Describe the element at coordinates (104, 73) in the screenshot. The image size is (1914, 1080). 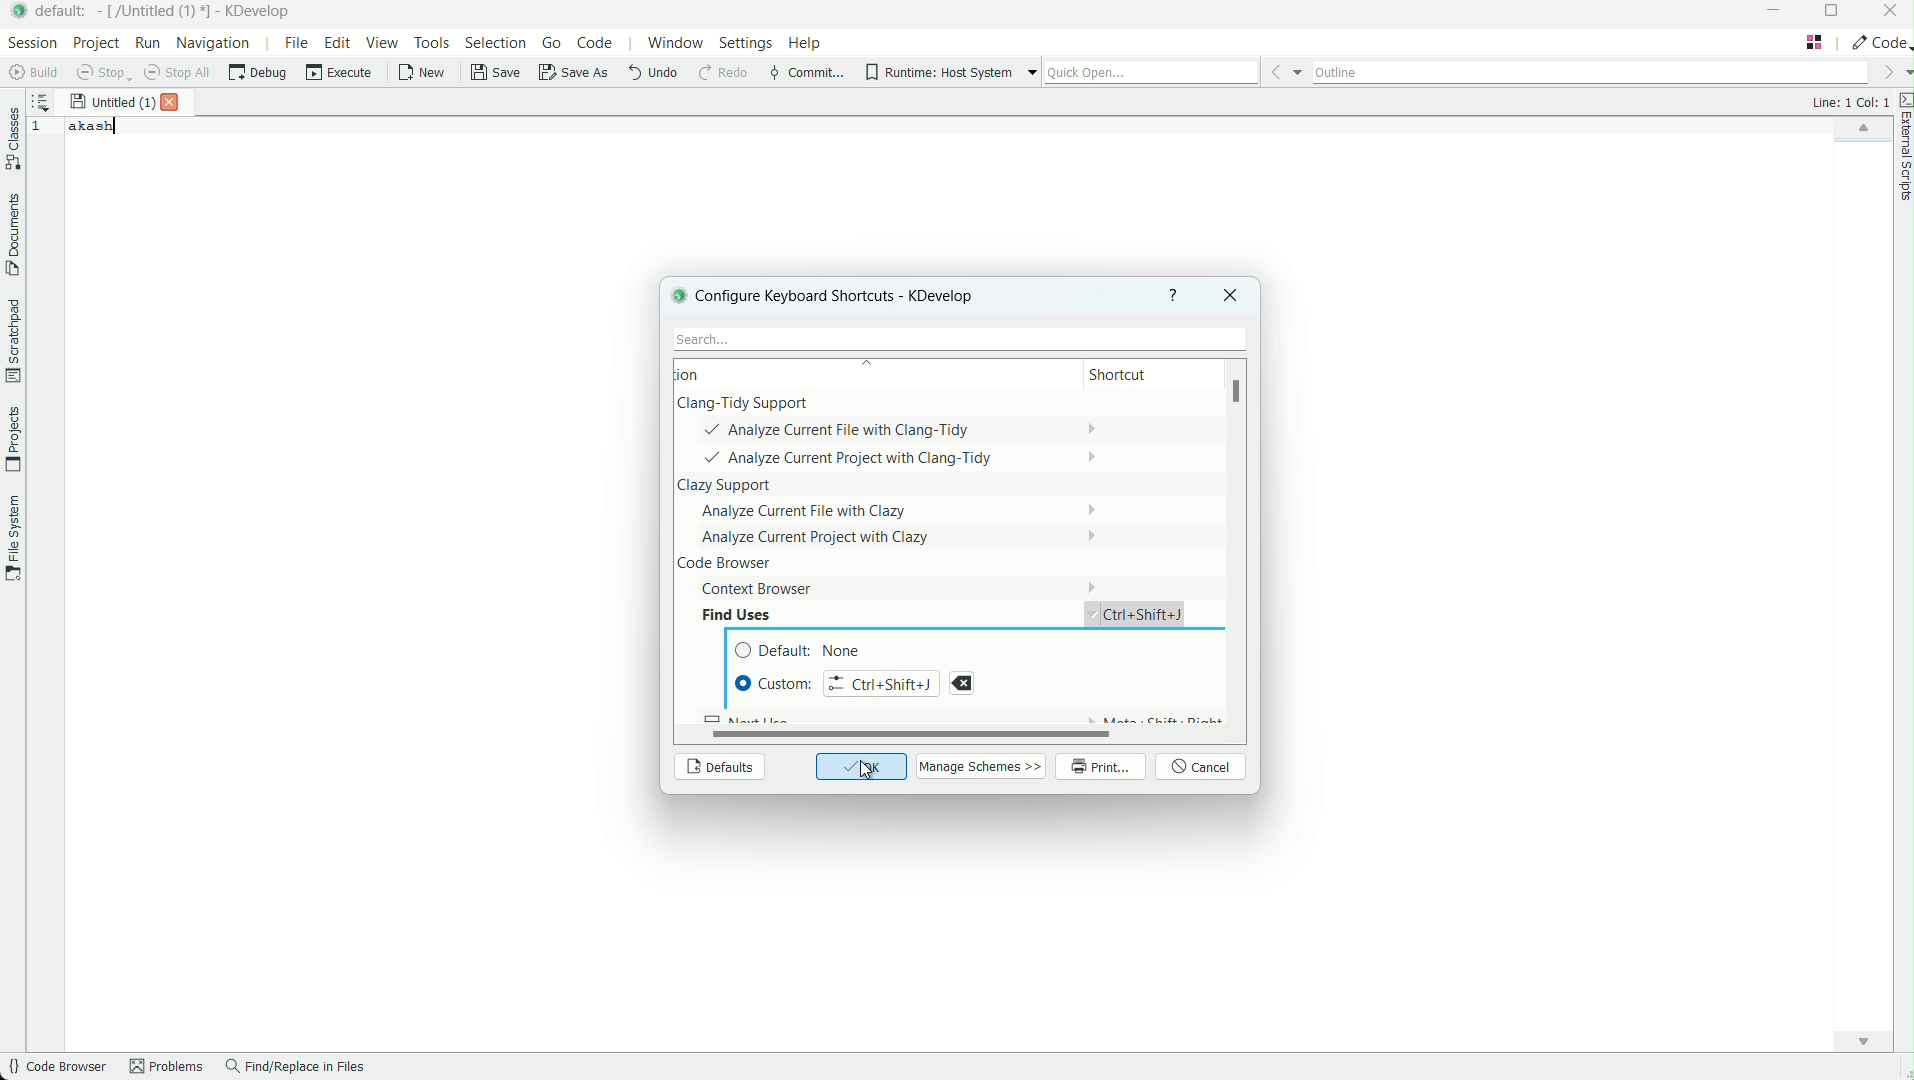
I see `stop` at that location.